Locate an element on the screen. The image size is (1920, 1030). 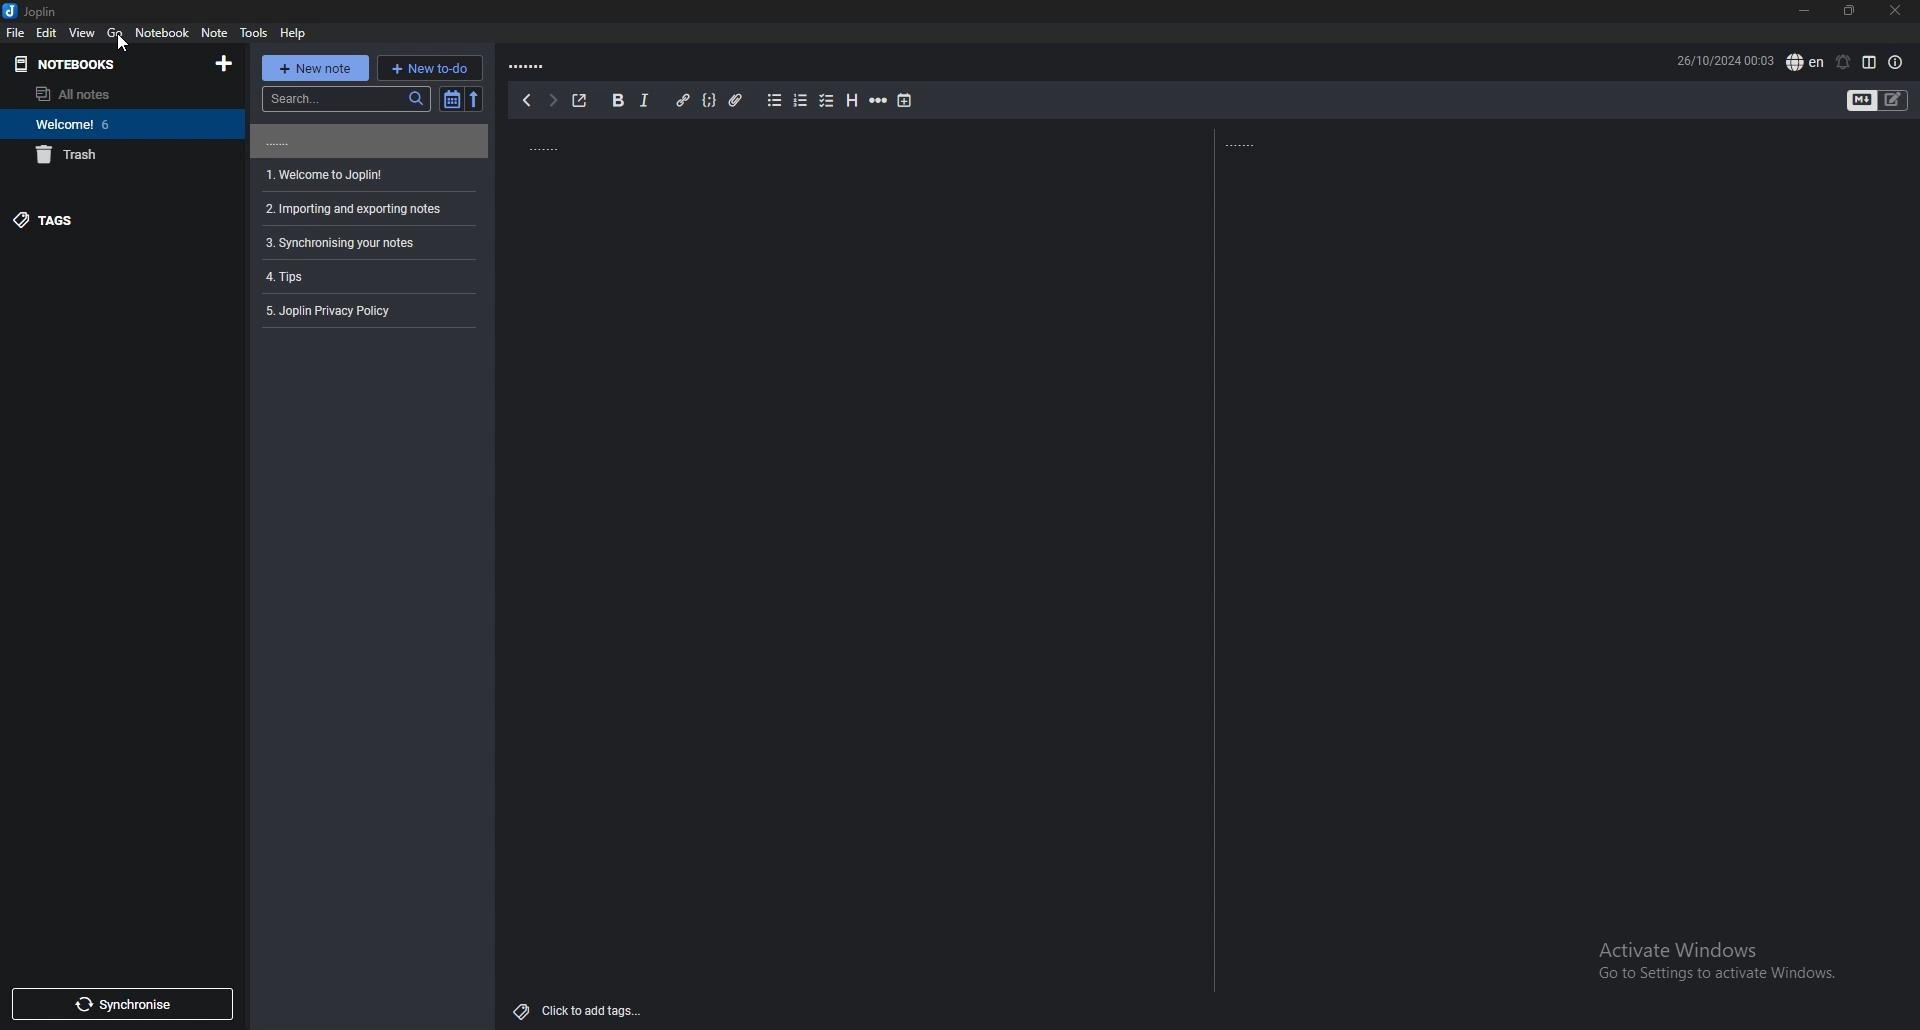
note 1 is located at coordinates (367, 141).